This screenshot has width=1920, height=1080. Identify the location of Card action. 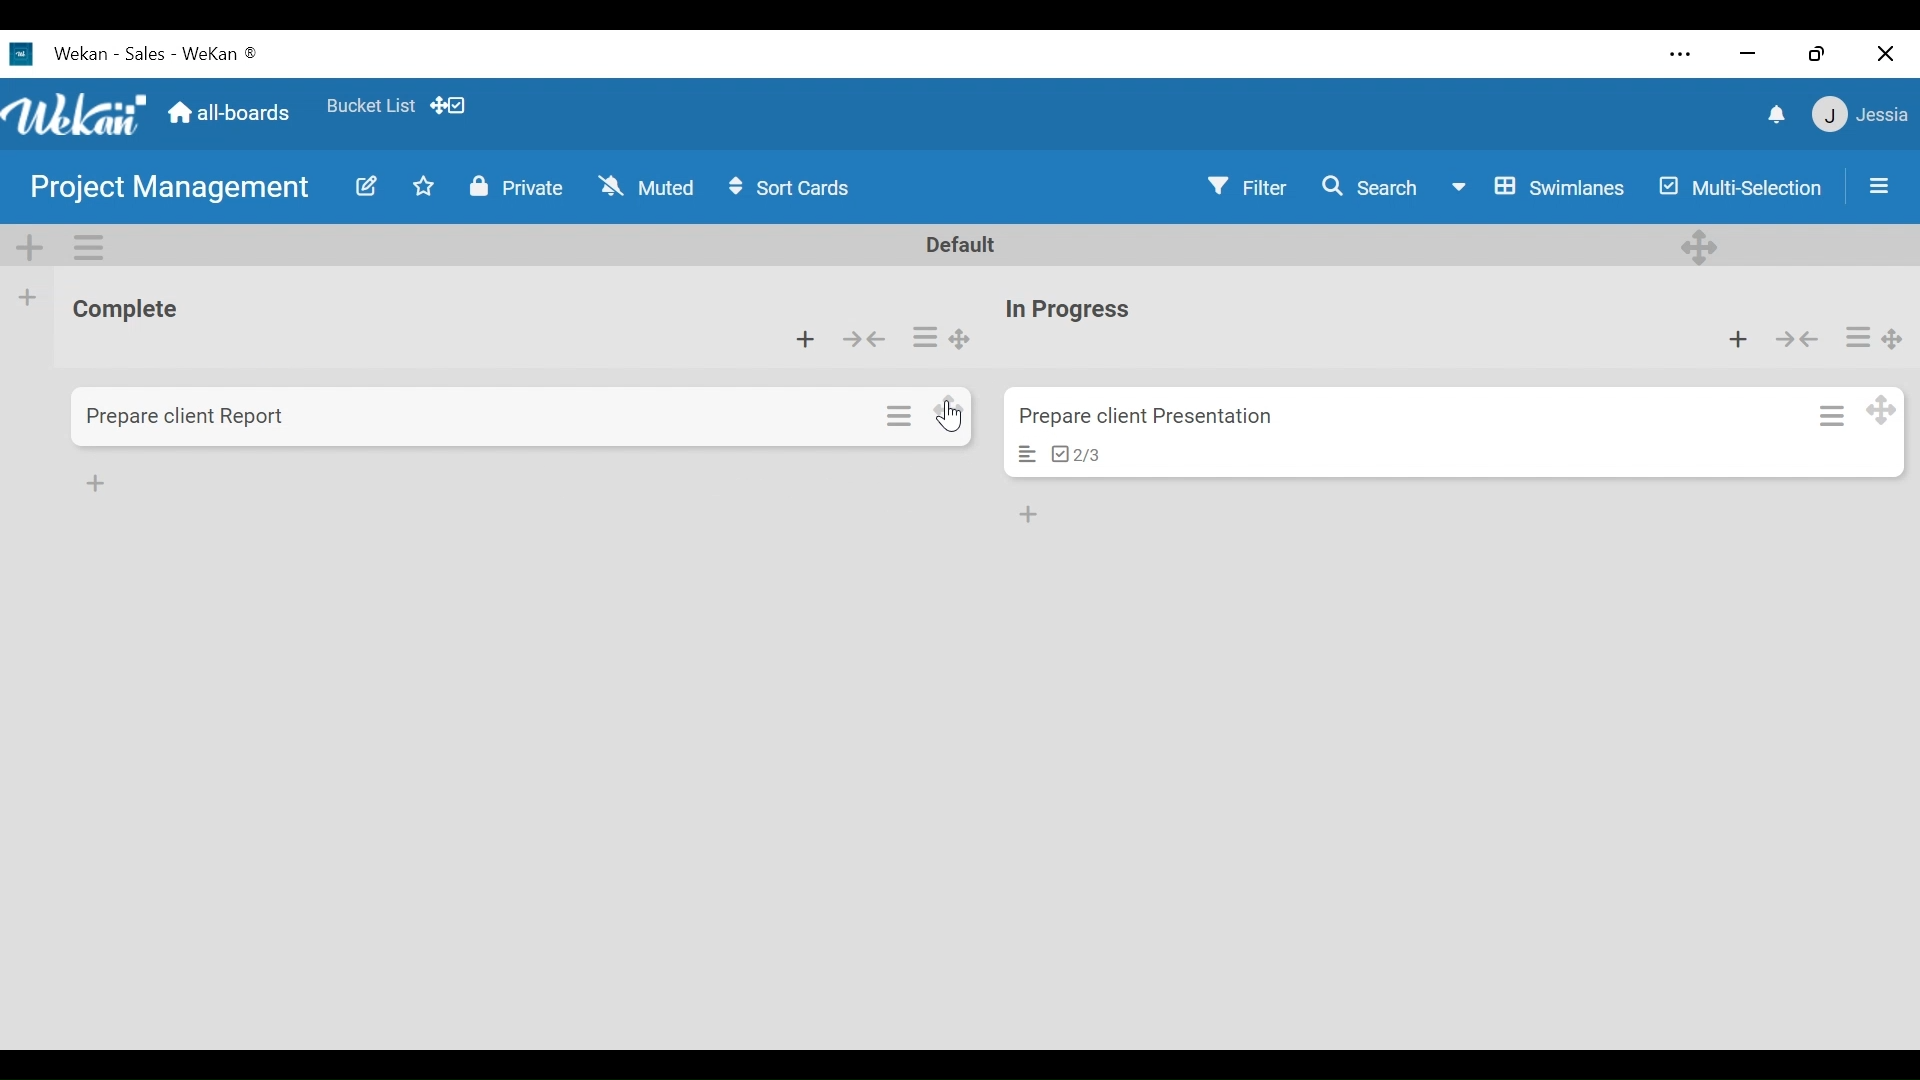
(1826, 421).